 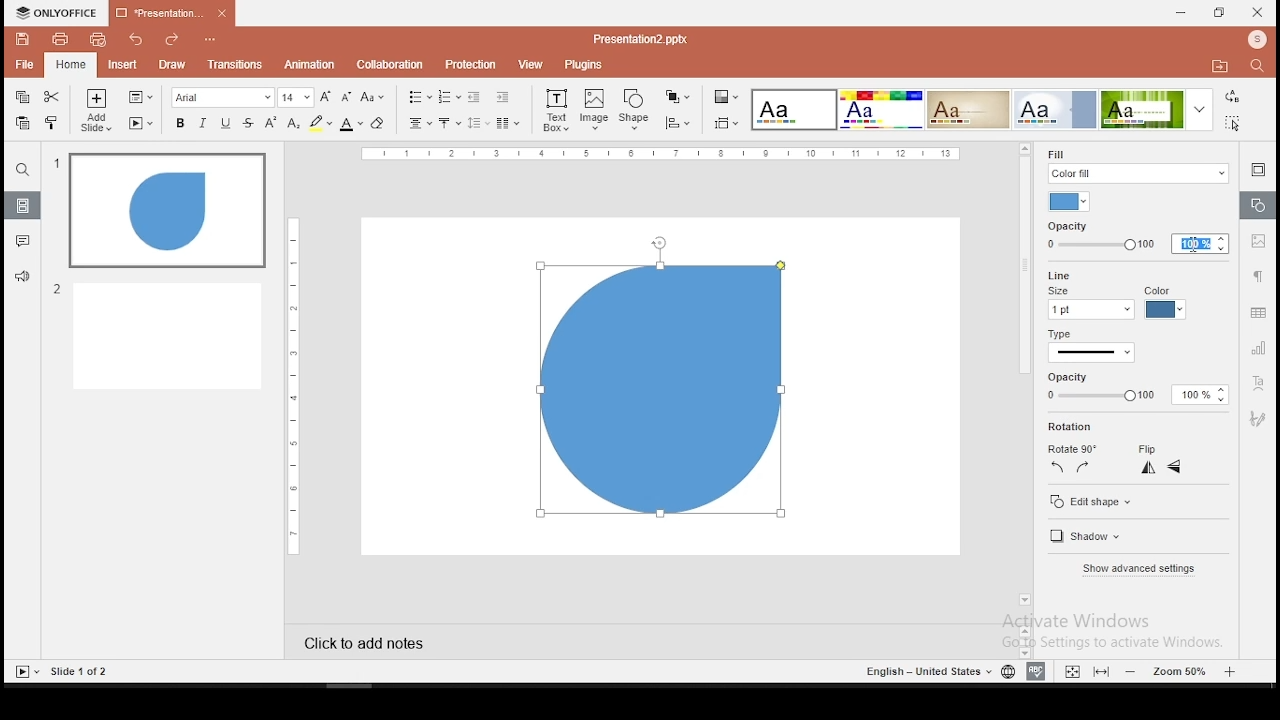 What do you see at coordinates (22, 206) in the screenshot?
I see `slides` at bounding box center [22, 206].